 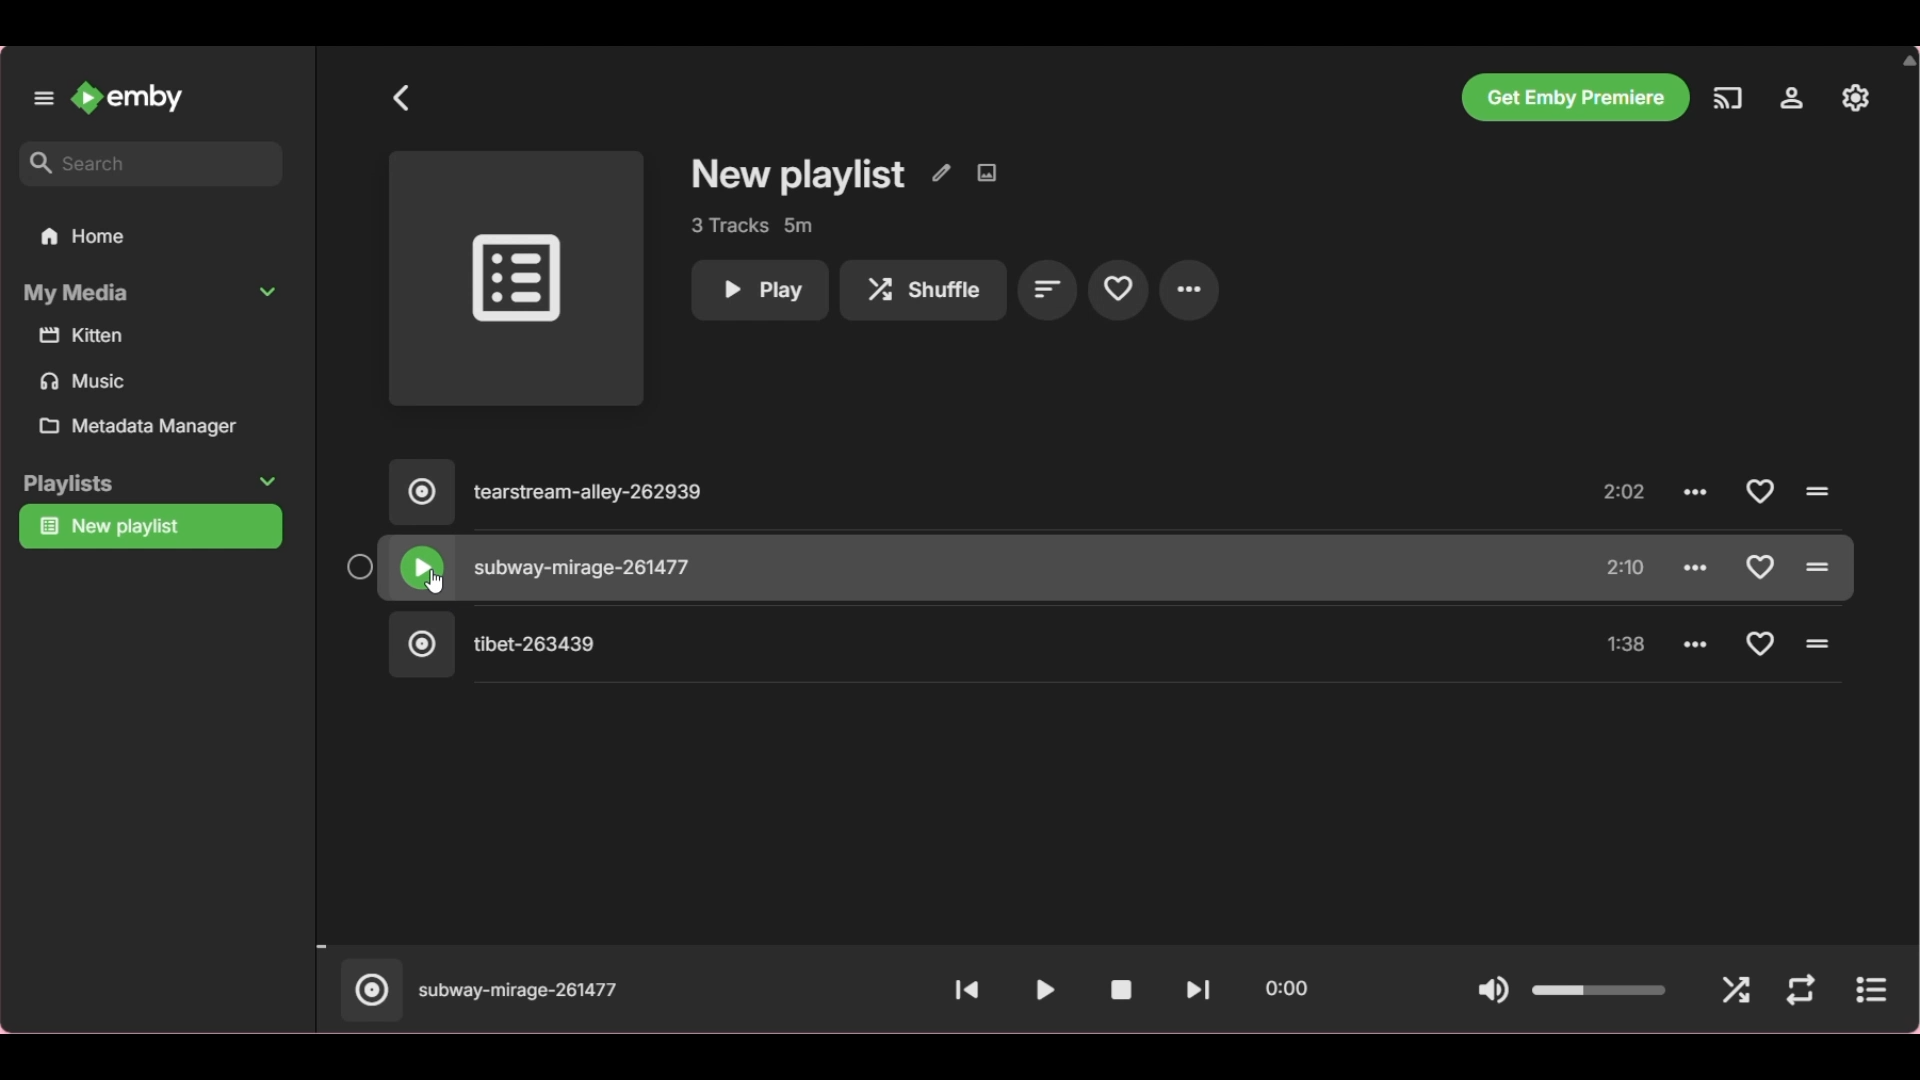 I want to click on Sort by playlist order, so click(x=1048, y=289).